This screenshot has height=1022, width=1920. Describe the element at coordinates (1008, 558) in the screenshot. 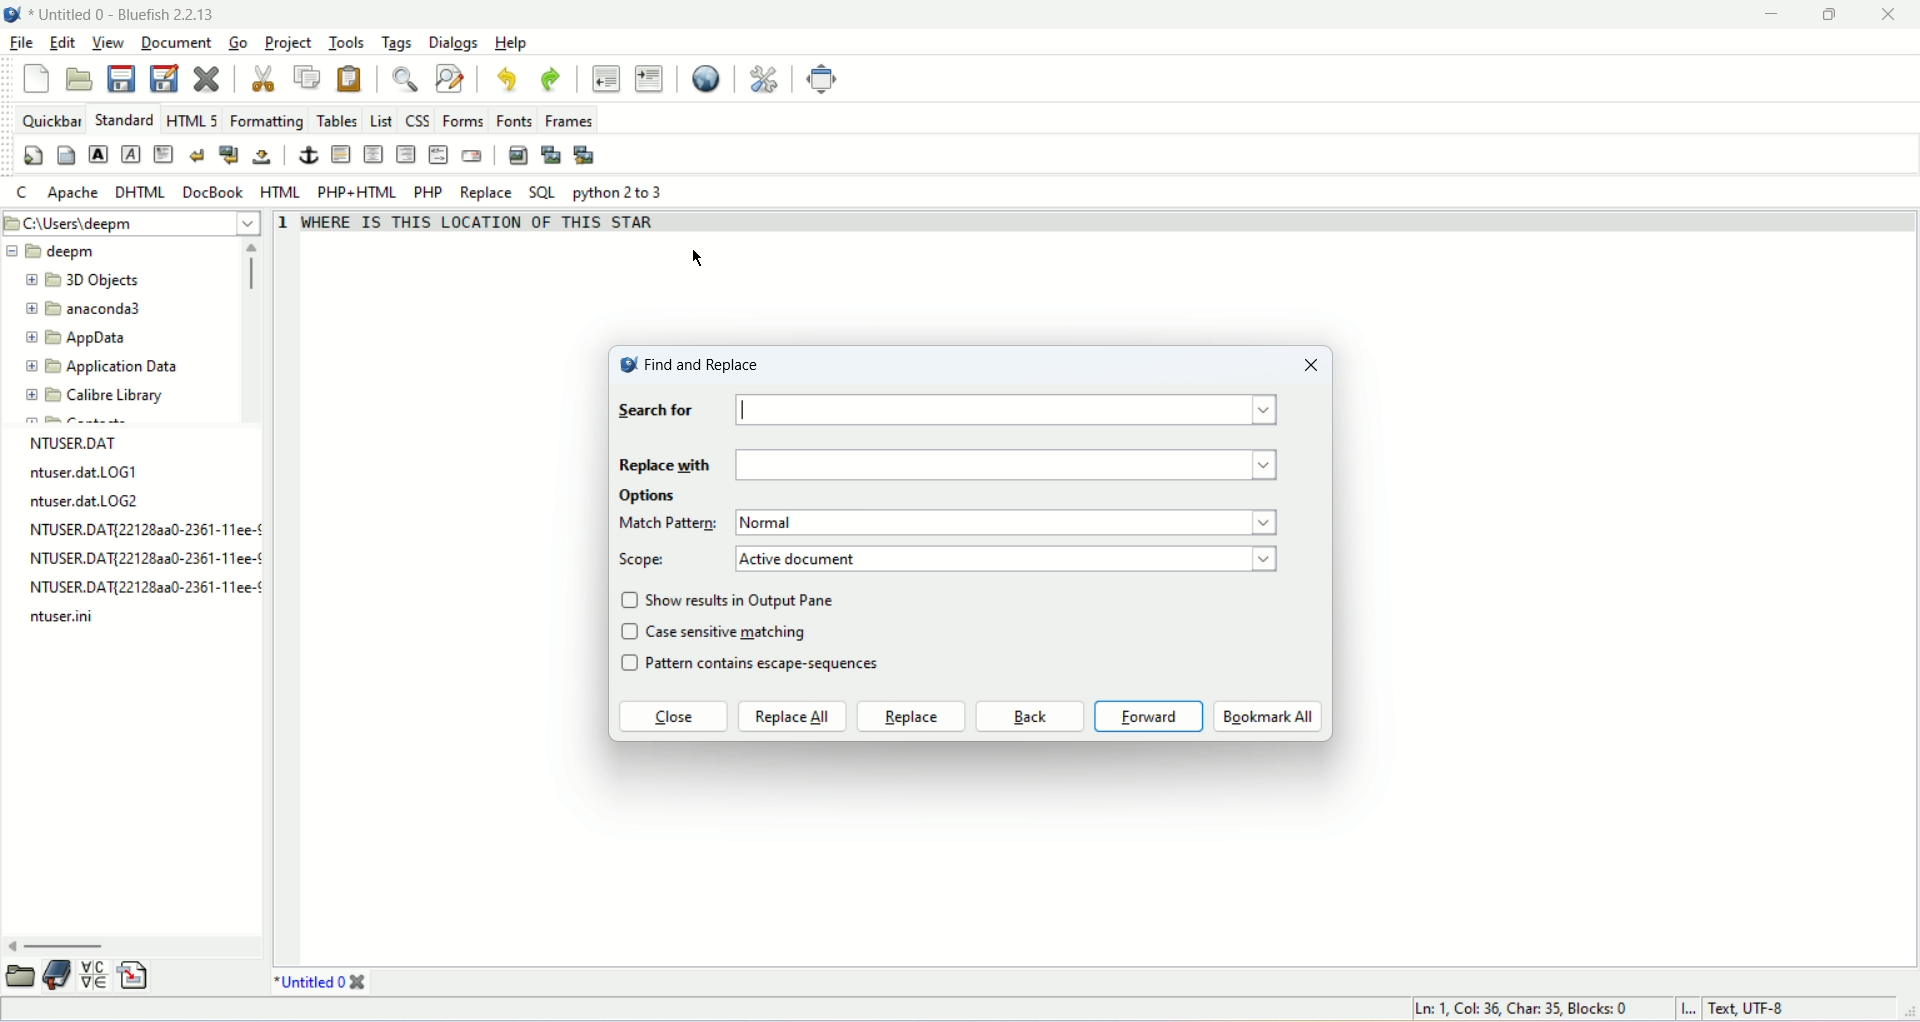

I see `scope` at that location.